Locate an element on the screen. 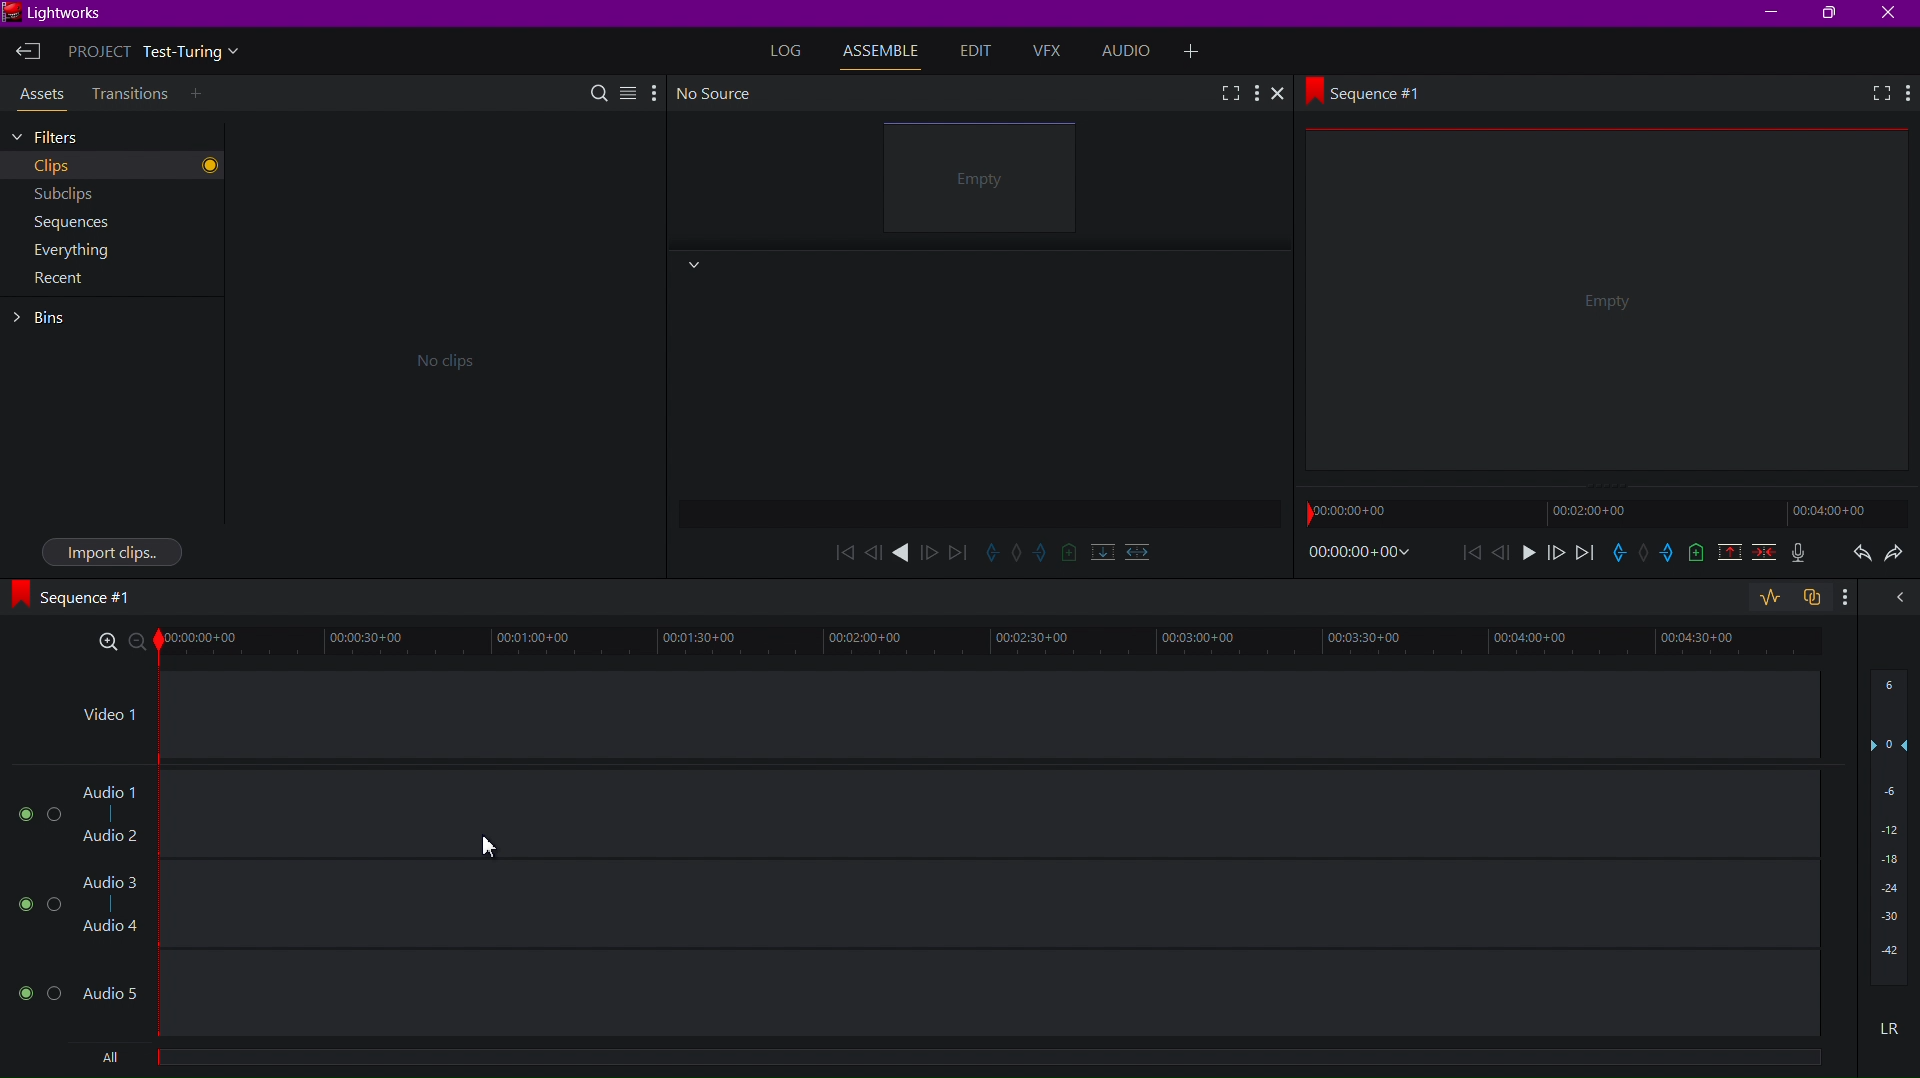  Clips is located at coordinates (80, 166).